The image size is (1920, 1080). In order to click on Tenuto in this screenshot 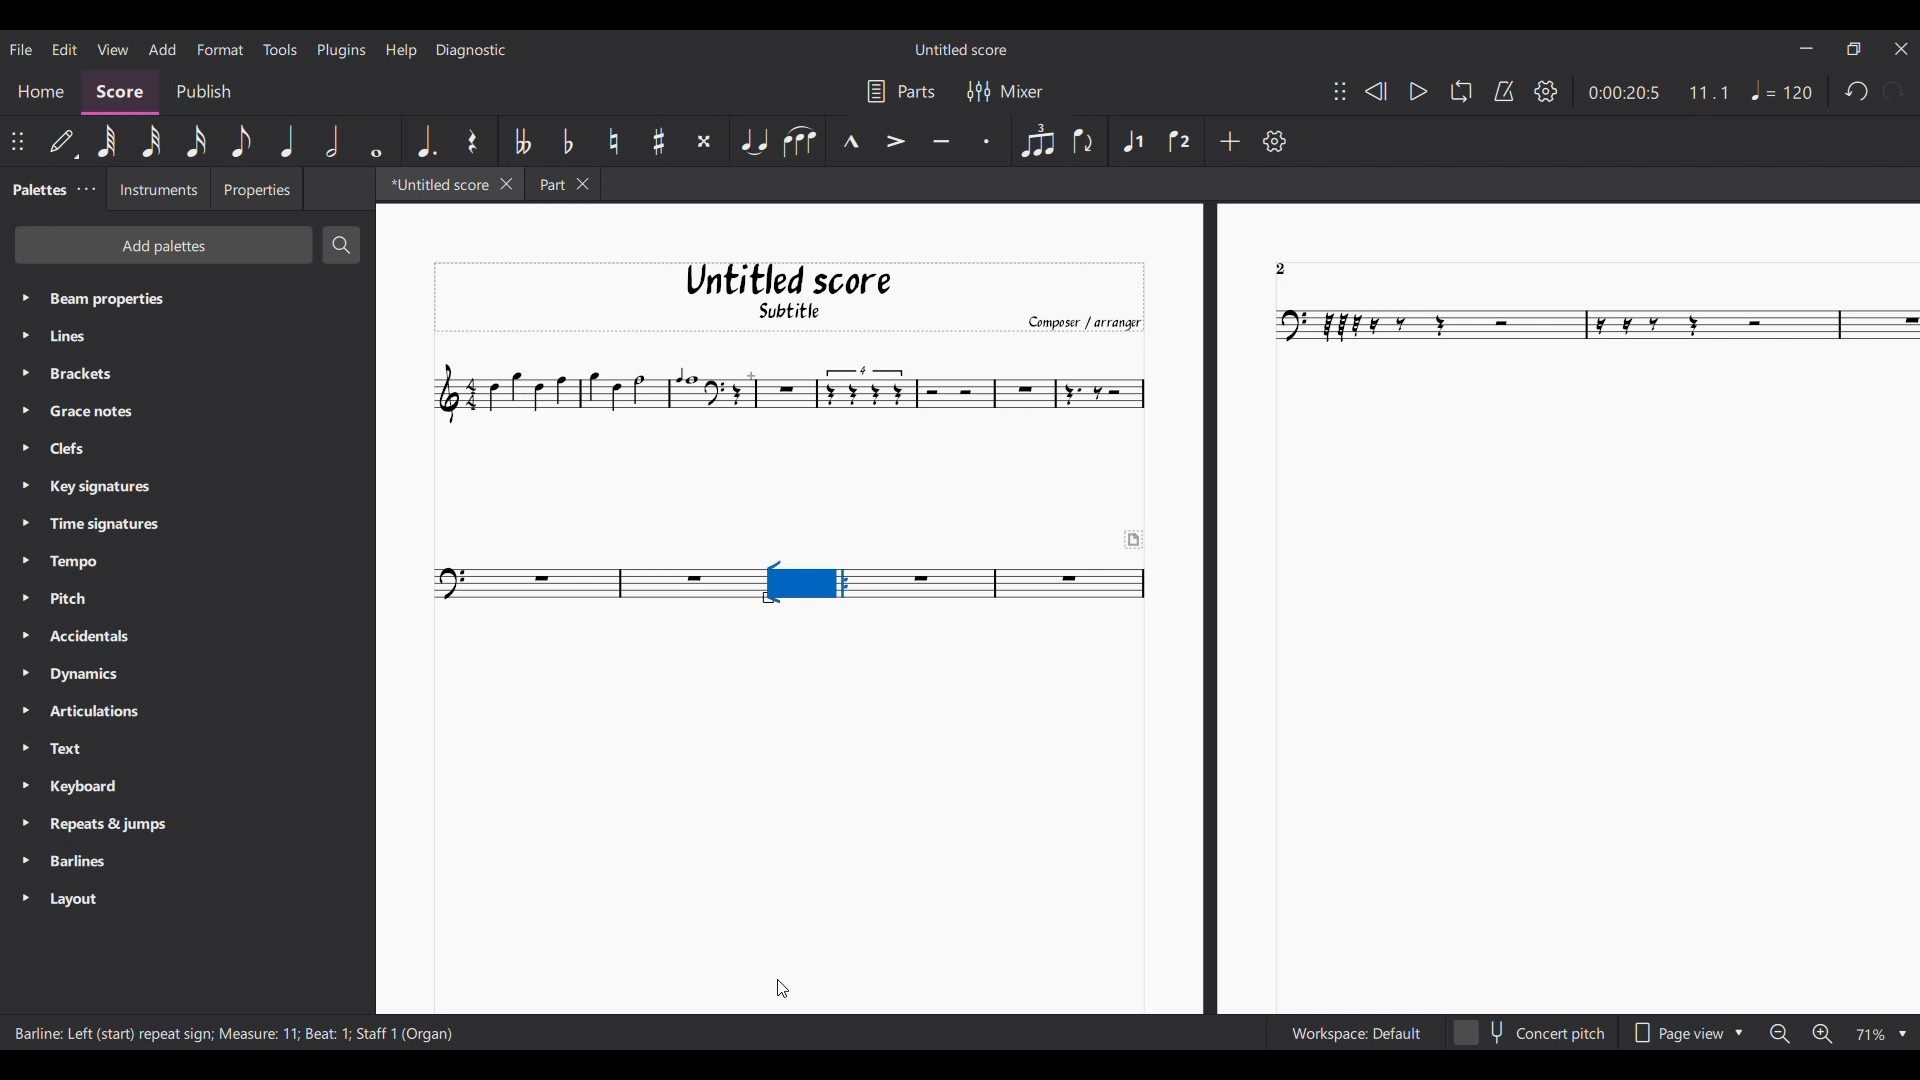, I will do `click(941, 139)`.